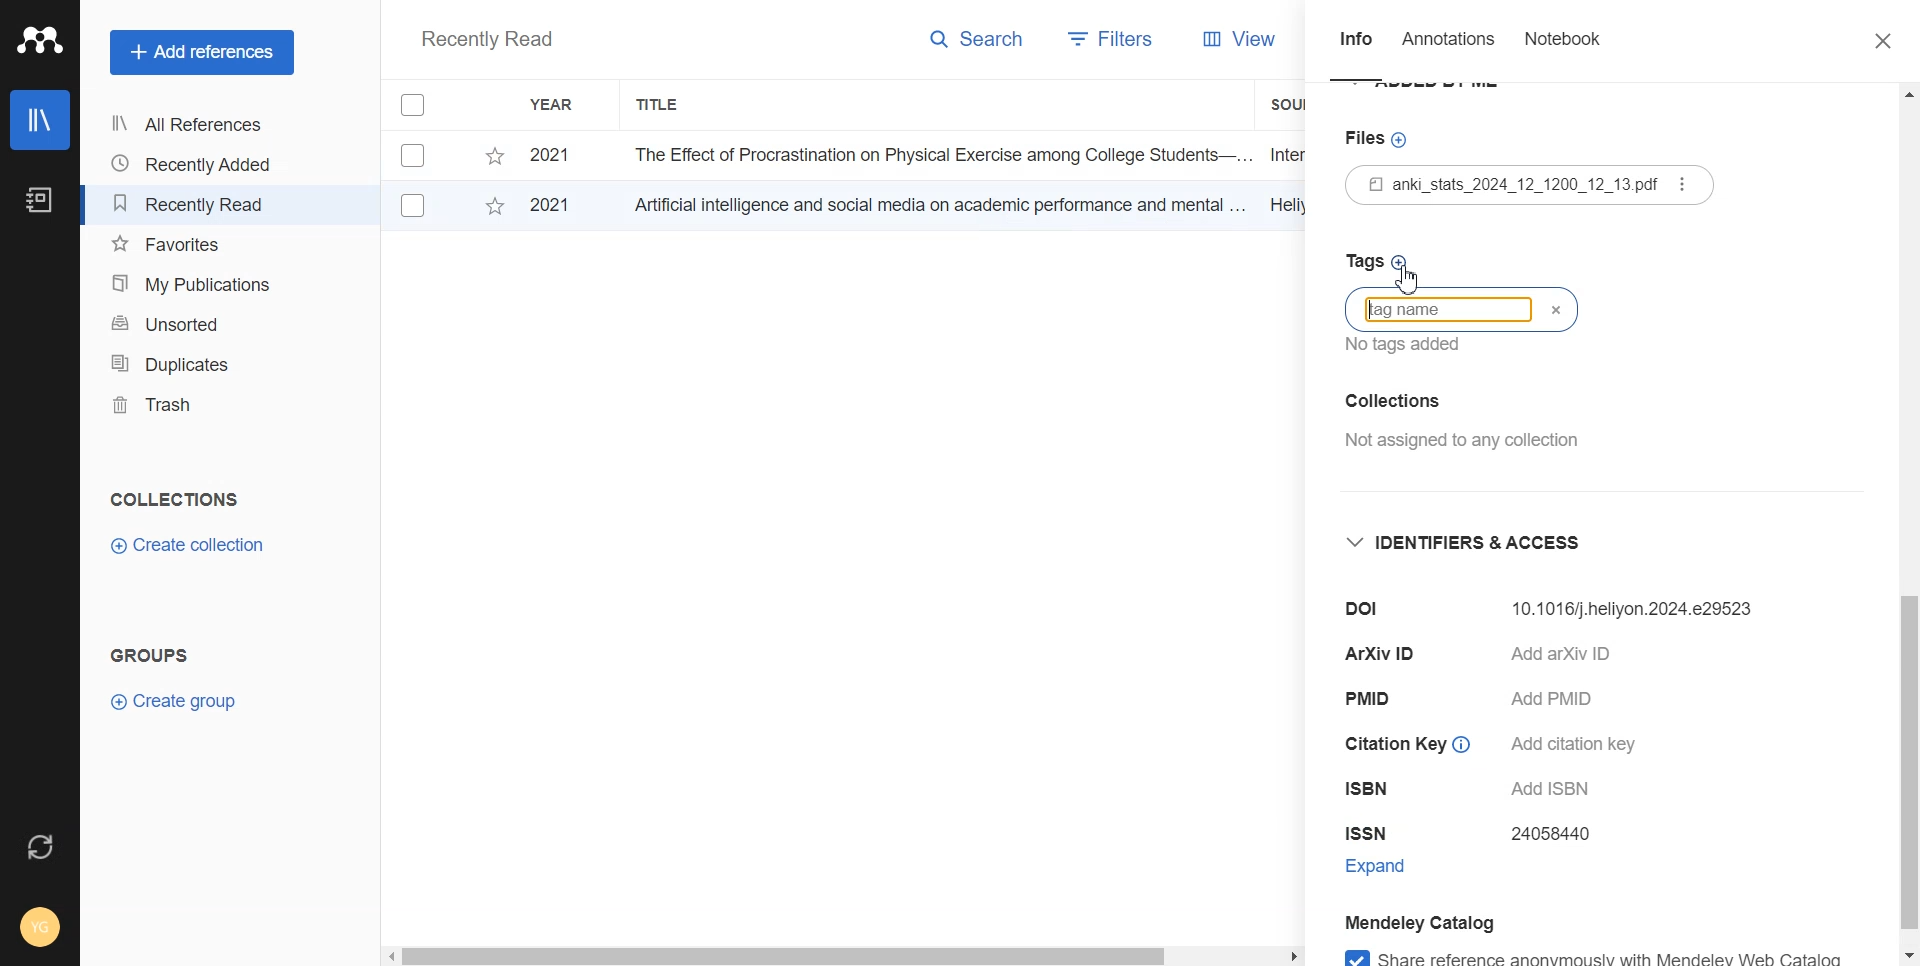 This screenshot has height=966, width=1920. What do you see at coordinates (1222, 39) in the screenshot?
I see `View` at bounding box center [1222, 39].